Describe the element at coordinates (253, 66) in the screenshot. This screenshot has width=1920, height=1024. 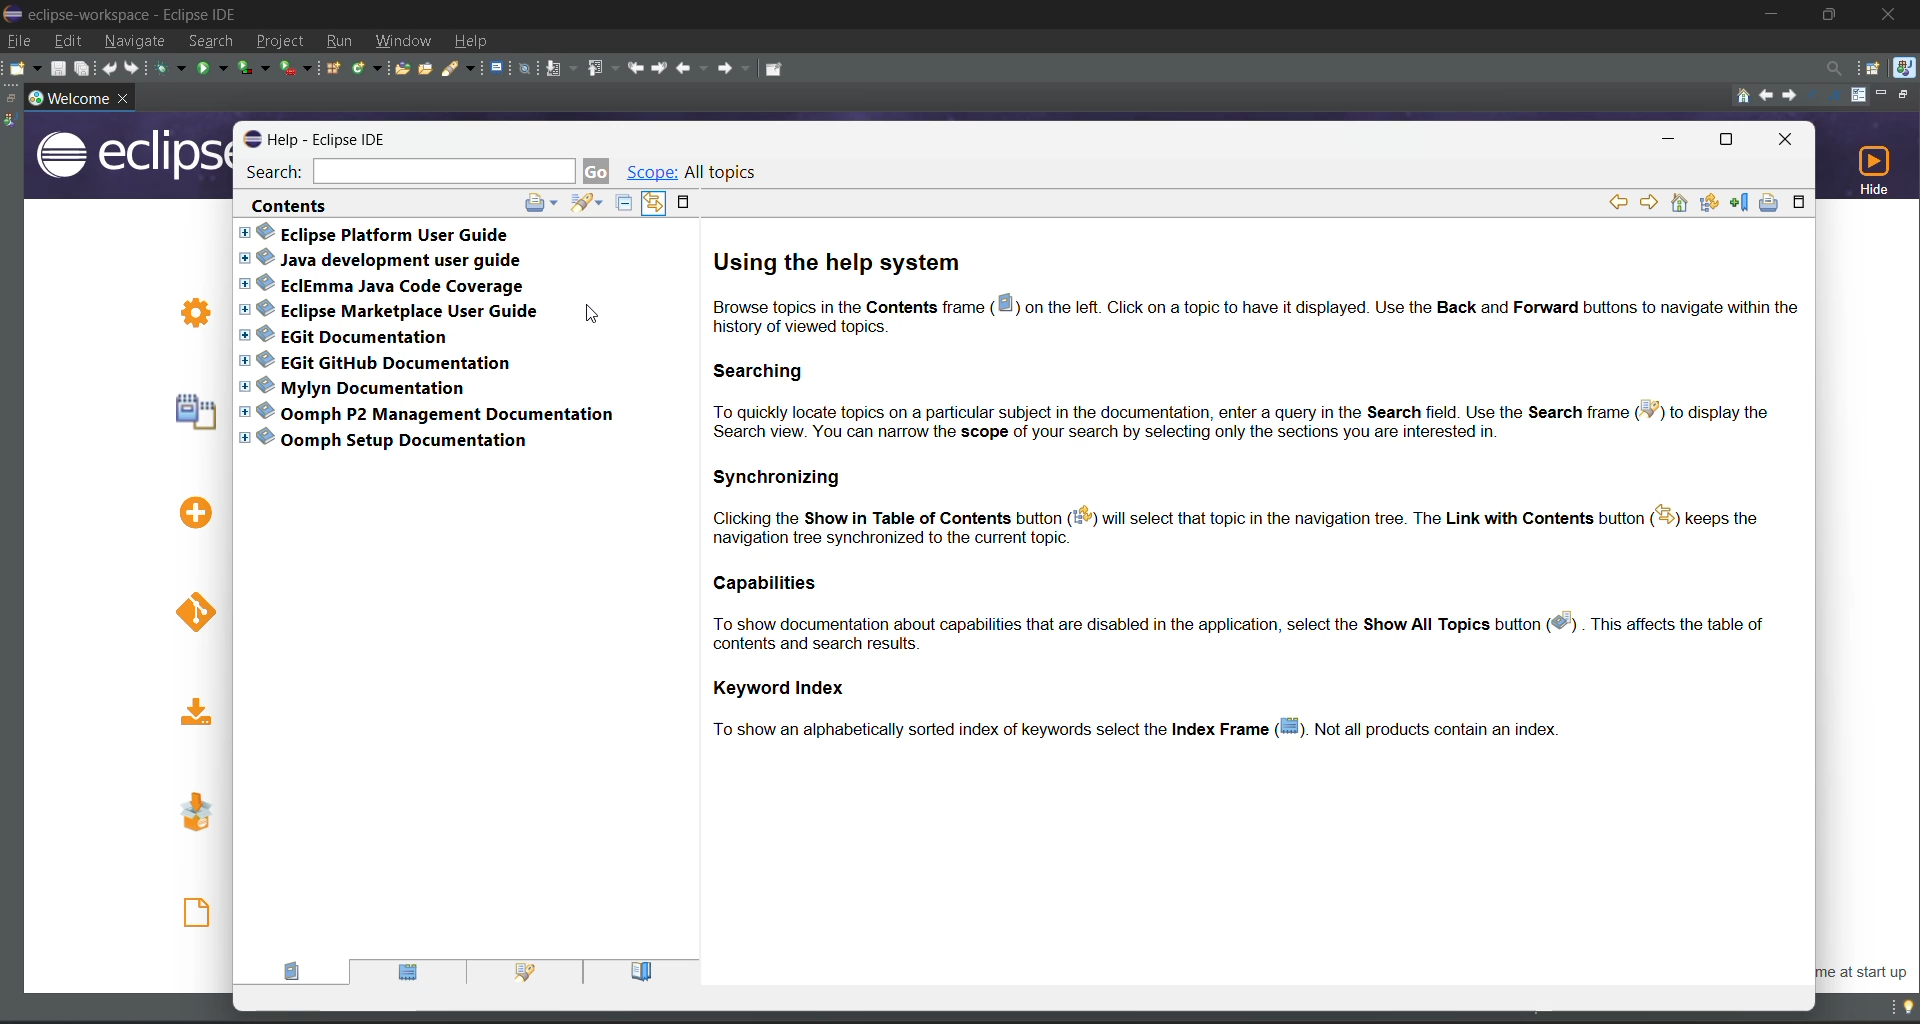
I see `coverage` at that location.